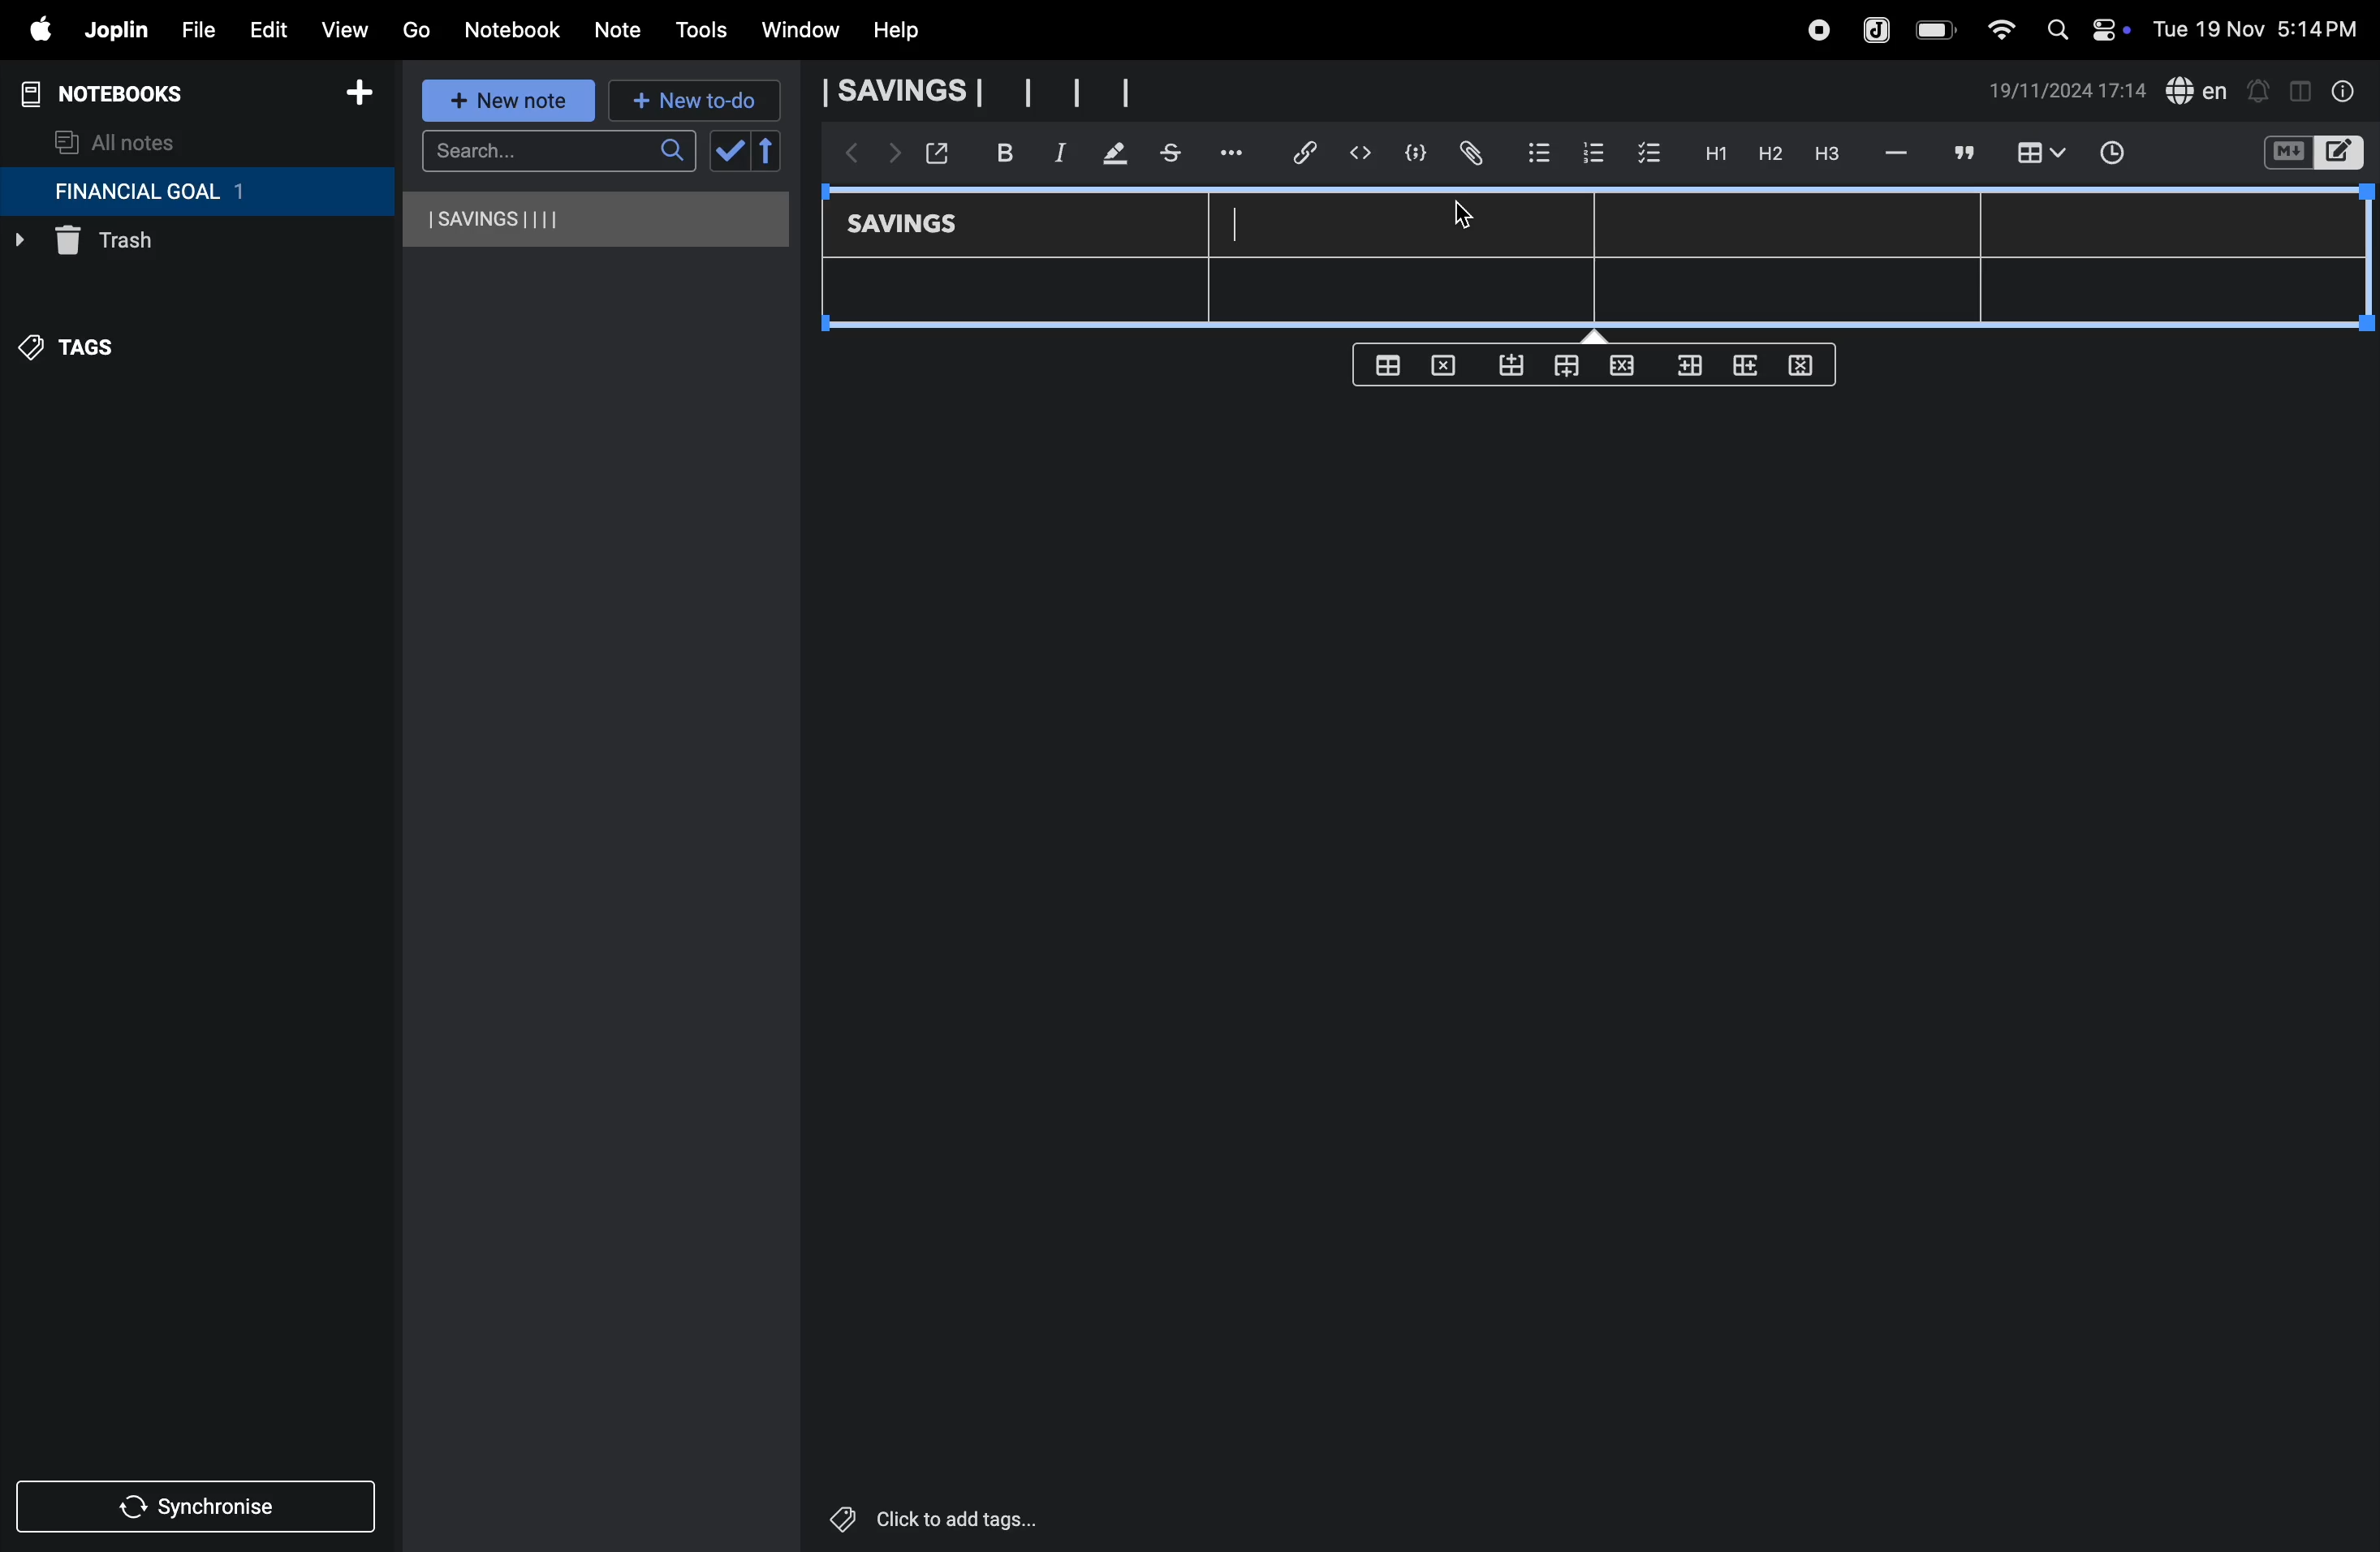  What do you see at coordinates (1878, 28) in the screenshot?
I see `joplin` at bounding box center [1878, 28].